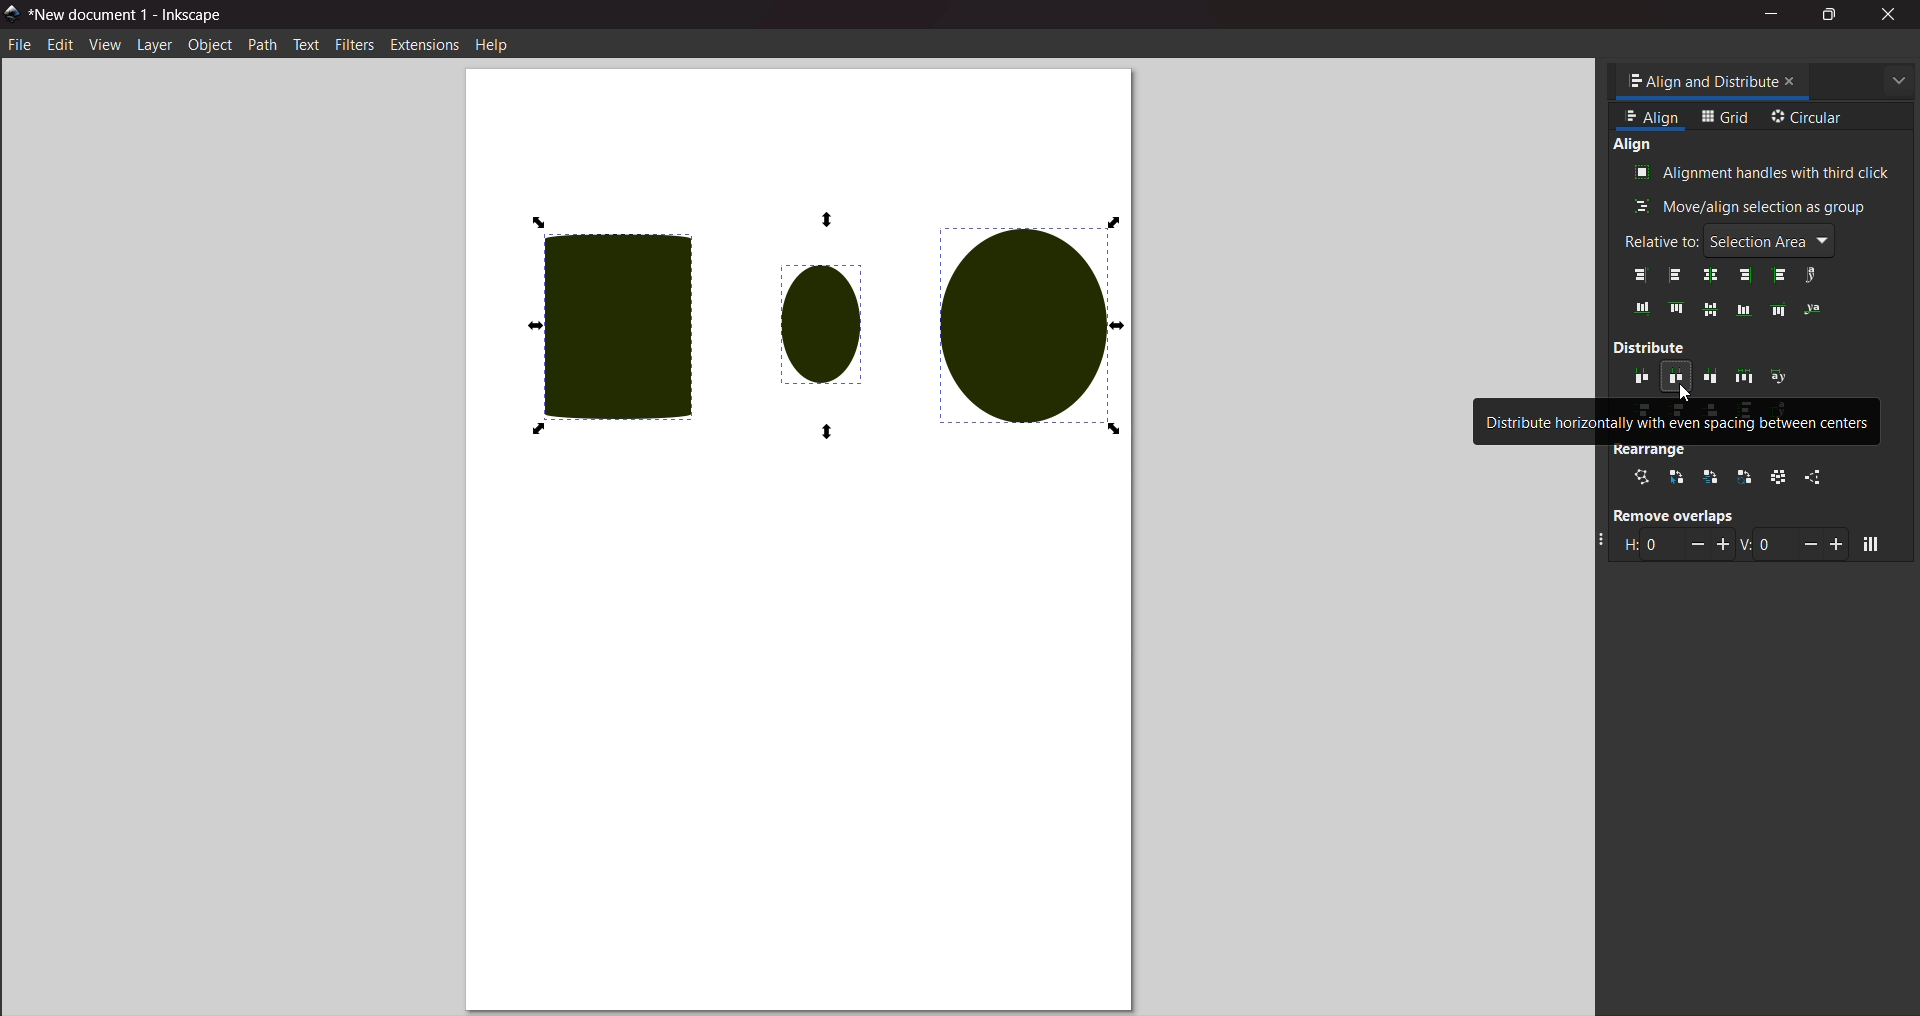 The image size is (1920, 1016). Describe the element at coordinates (1647, 307) in the screenshot. I see `bottom edges` at that location.